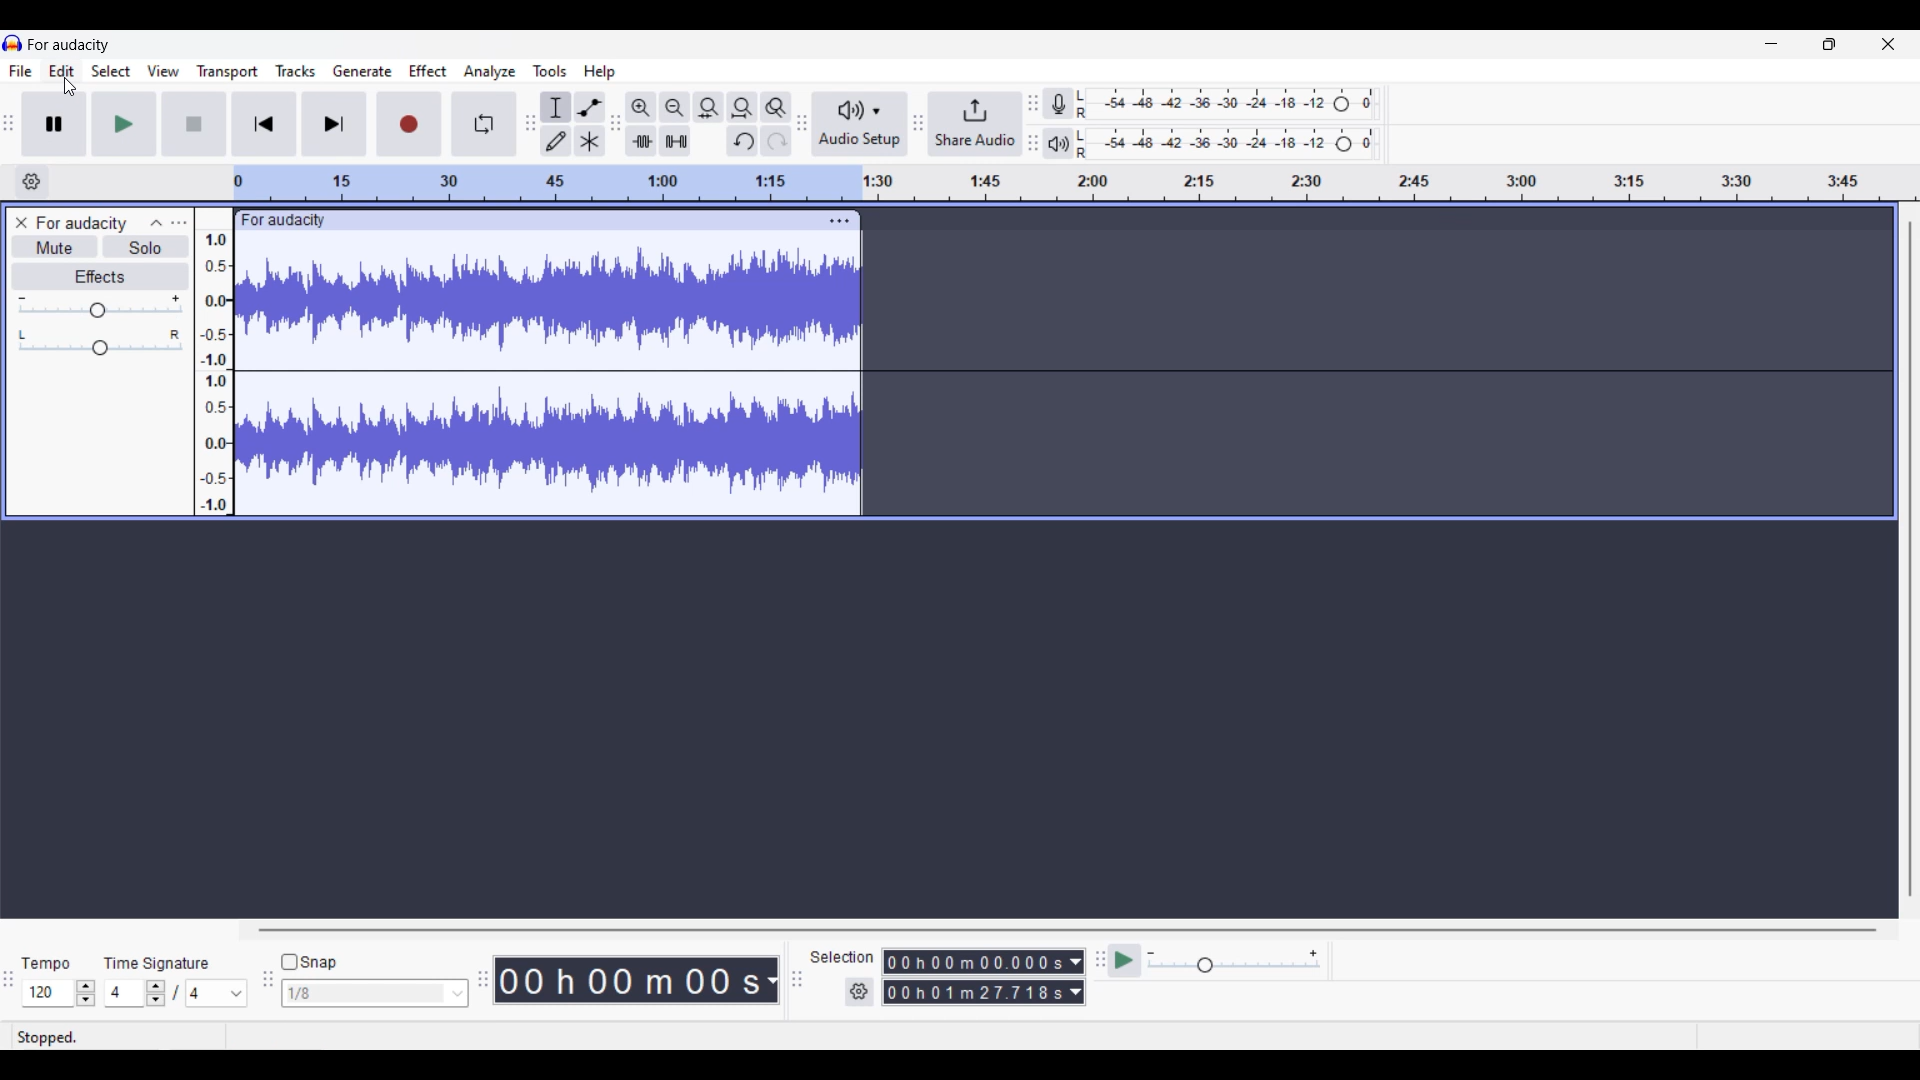  I want to click on Effects, so click(100, 276).